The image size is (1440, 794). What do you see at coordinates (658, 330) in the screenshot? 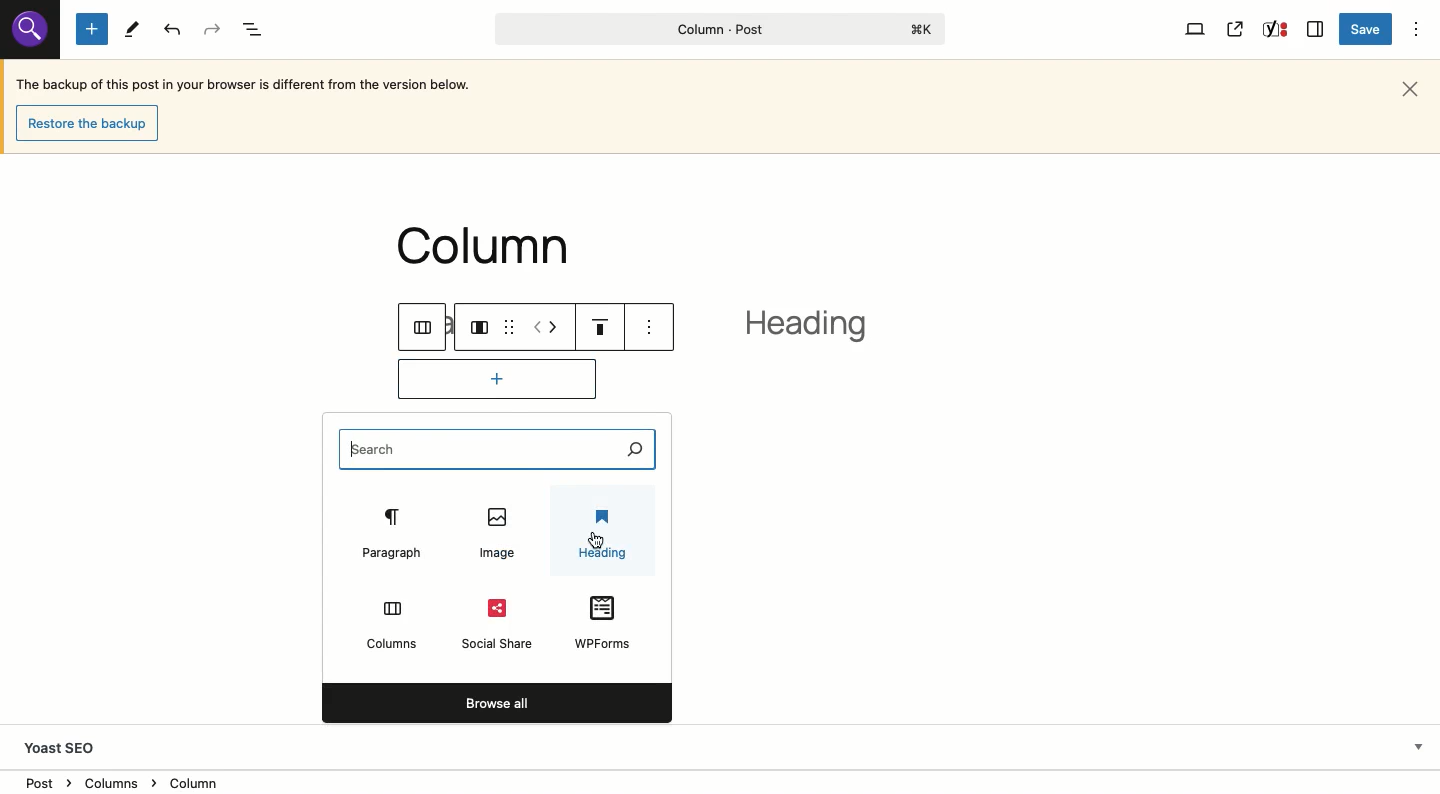
I see `see options` at bounding box center [658, 330].